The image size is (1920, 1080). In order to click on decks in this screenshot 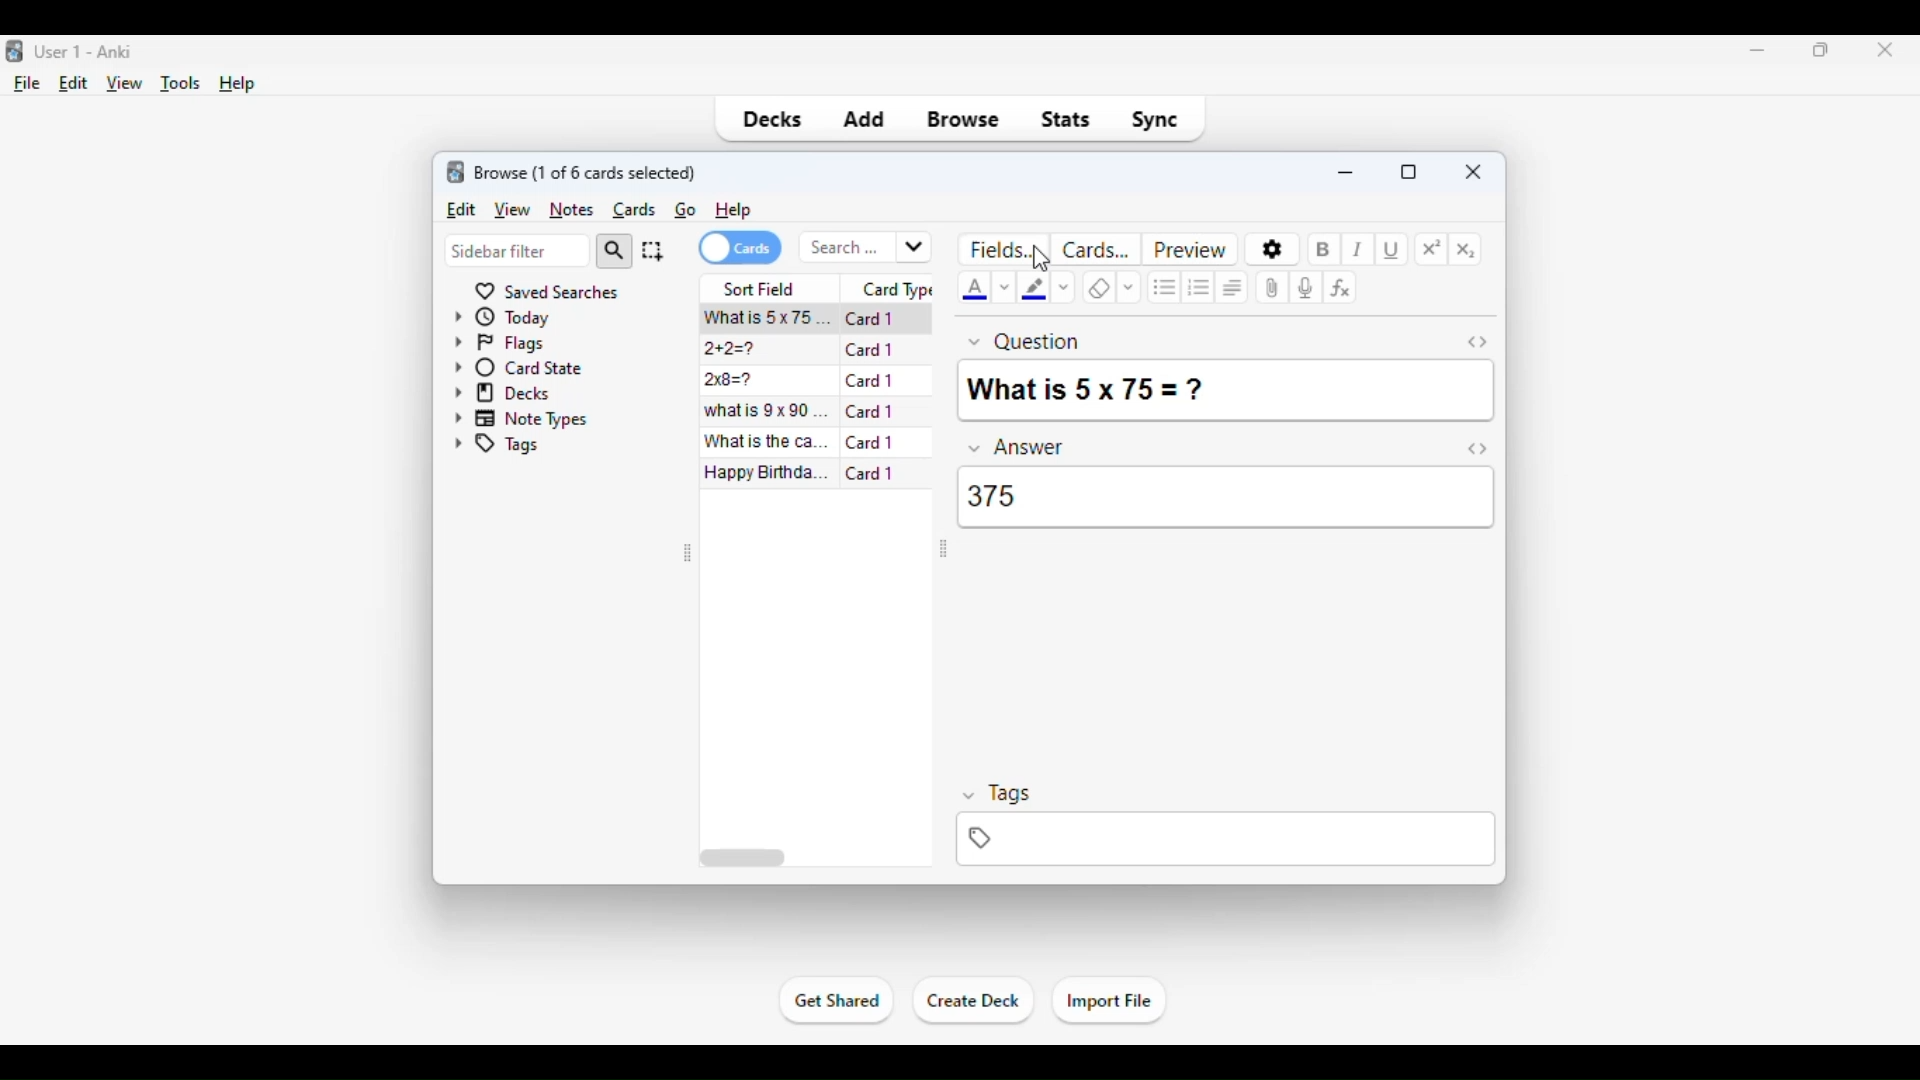, I will do `click(502, 392)`.